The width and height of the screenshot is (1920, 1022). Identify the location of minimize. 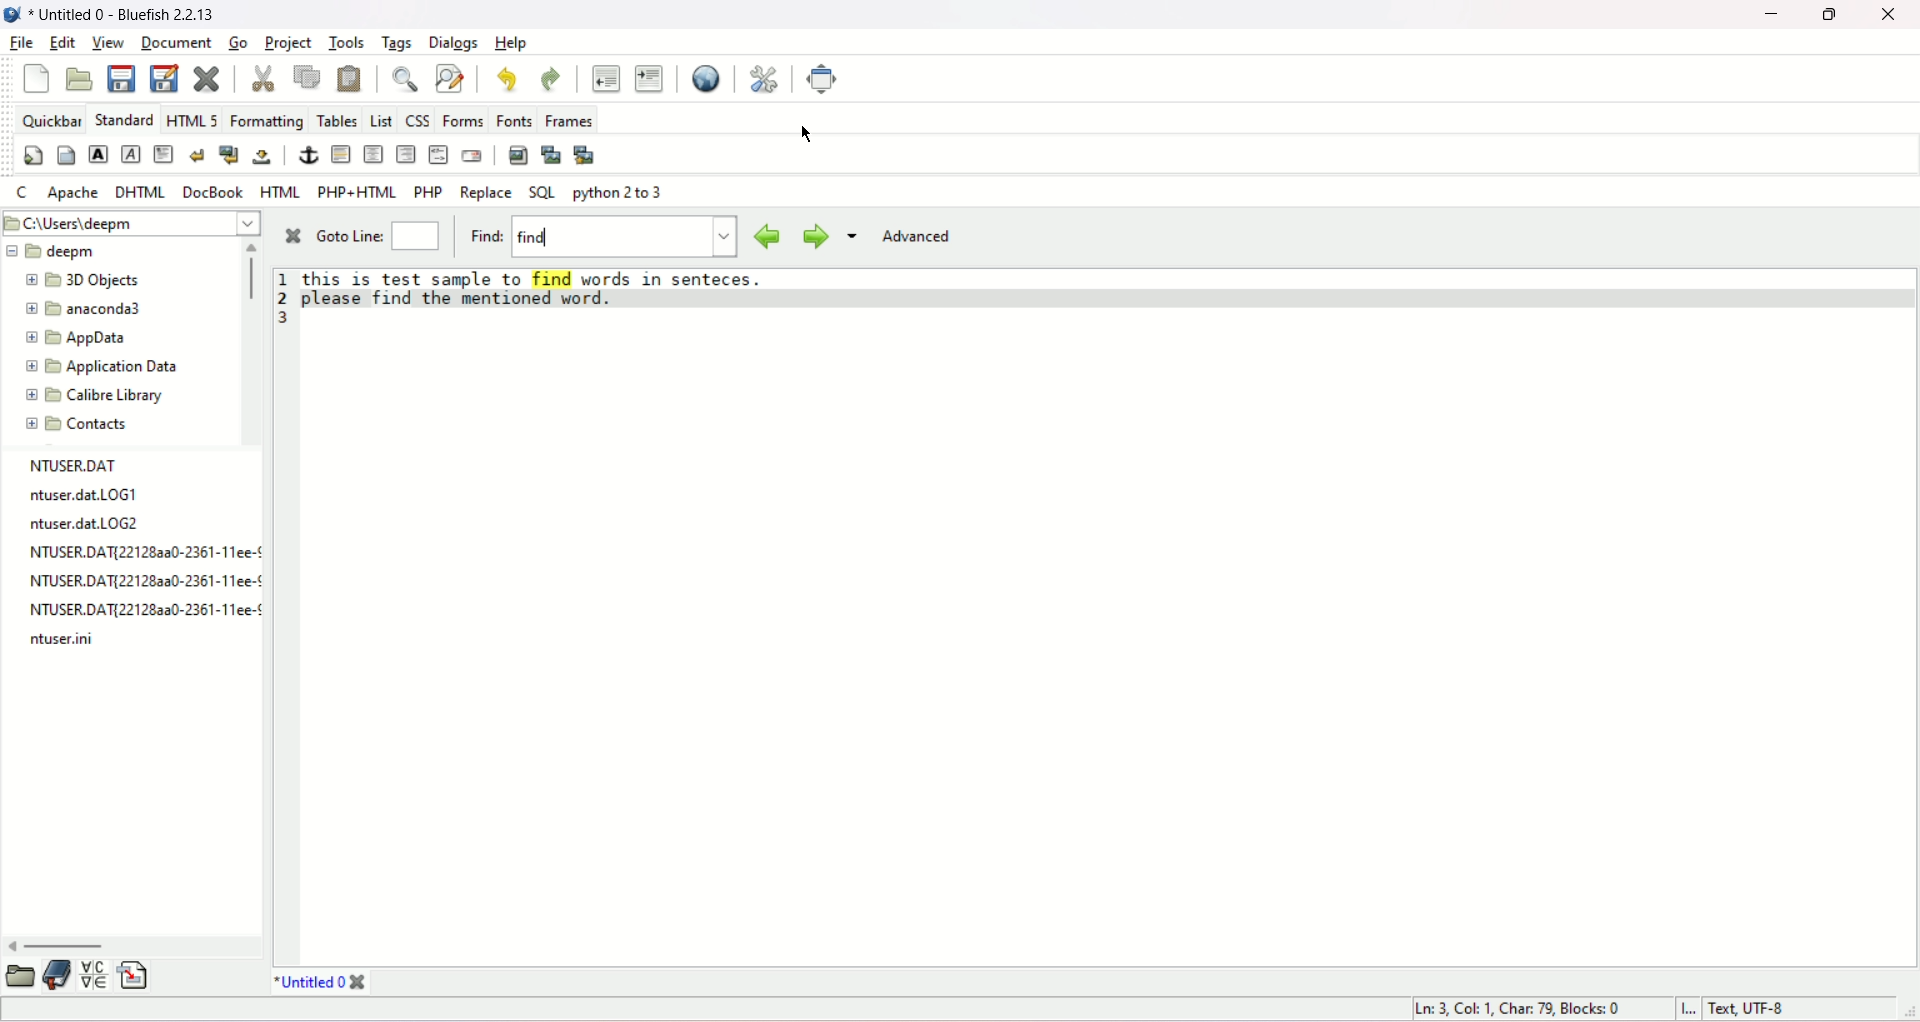
(1769, 16).